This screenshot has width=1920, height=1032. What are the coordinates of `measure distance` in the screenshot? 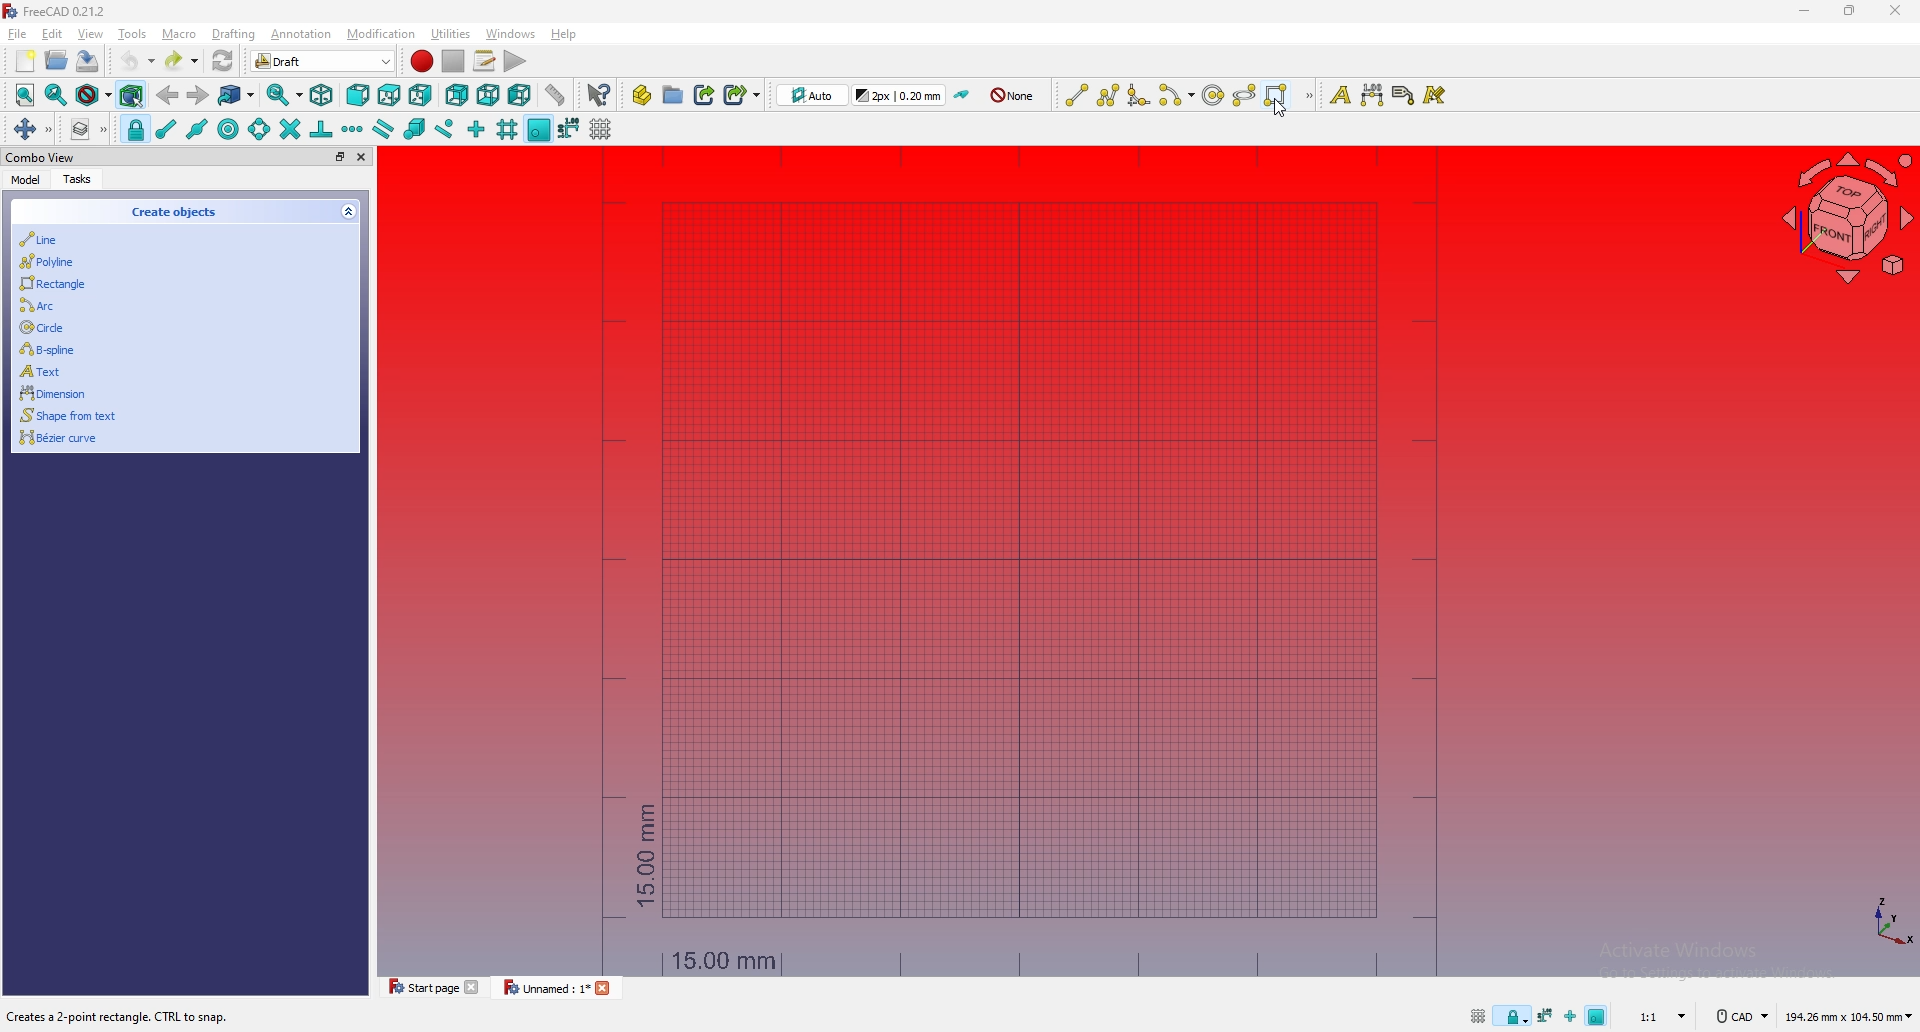 It's located at (555, 94).